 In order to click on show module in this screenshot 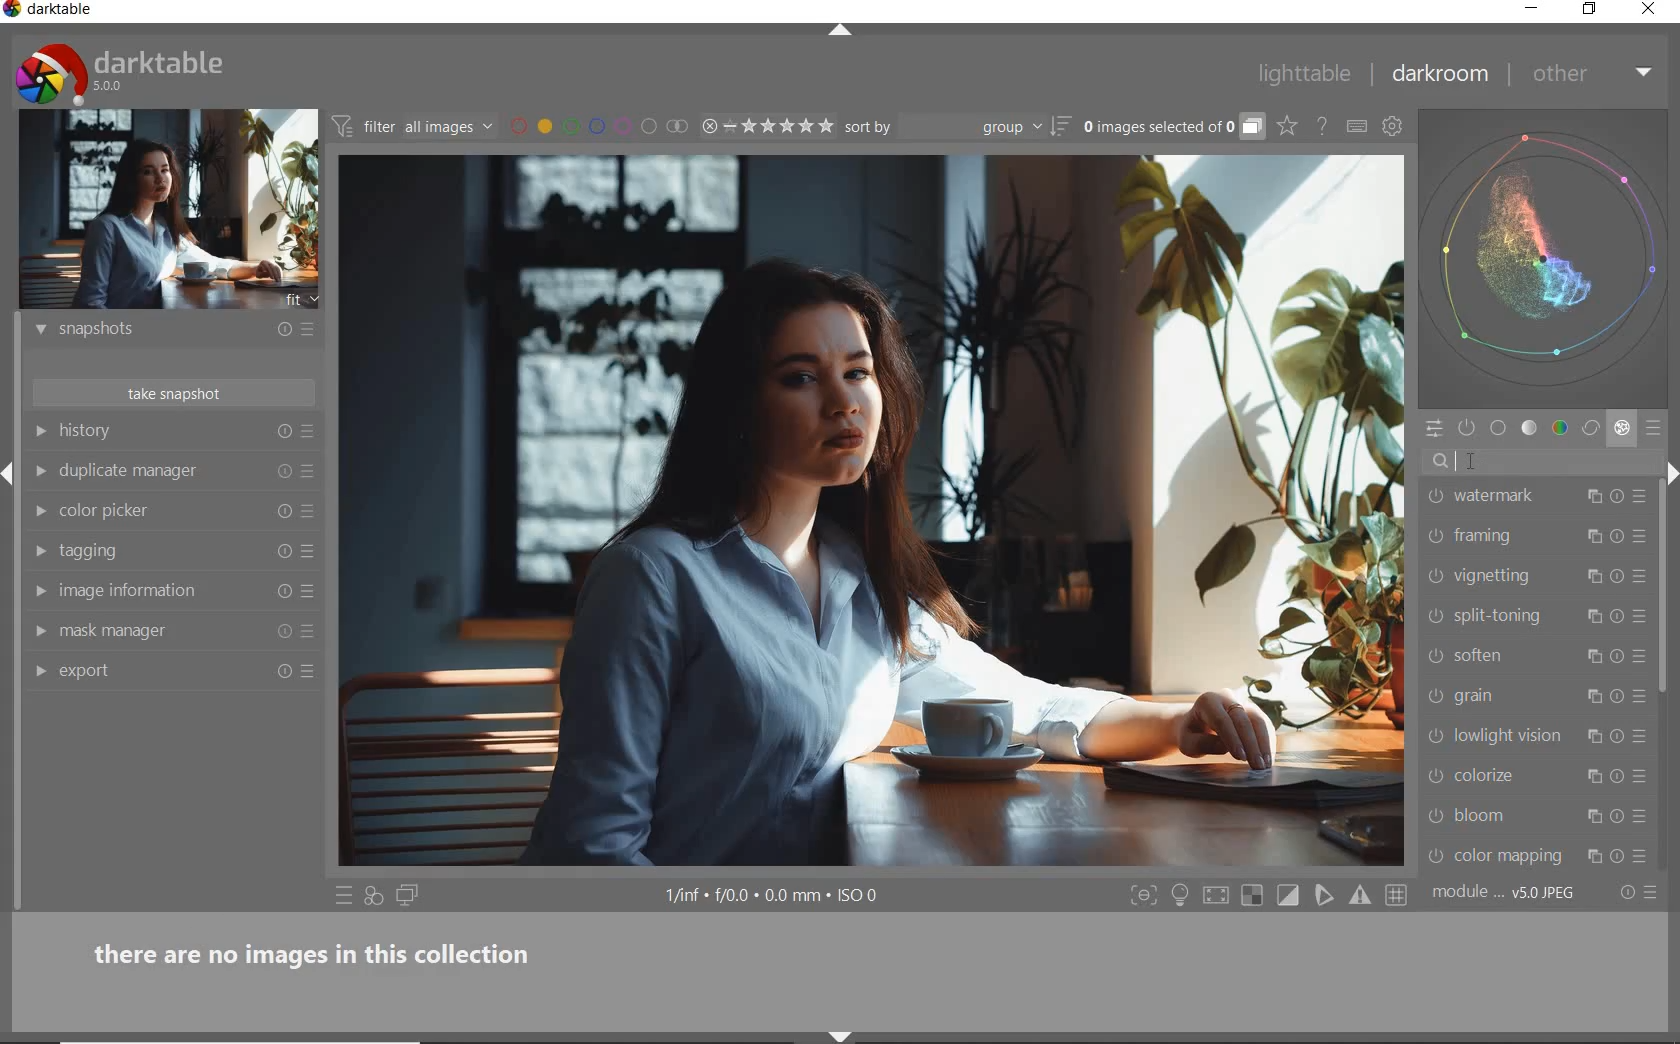, I will do `click(39, 632)`.